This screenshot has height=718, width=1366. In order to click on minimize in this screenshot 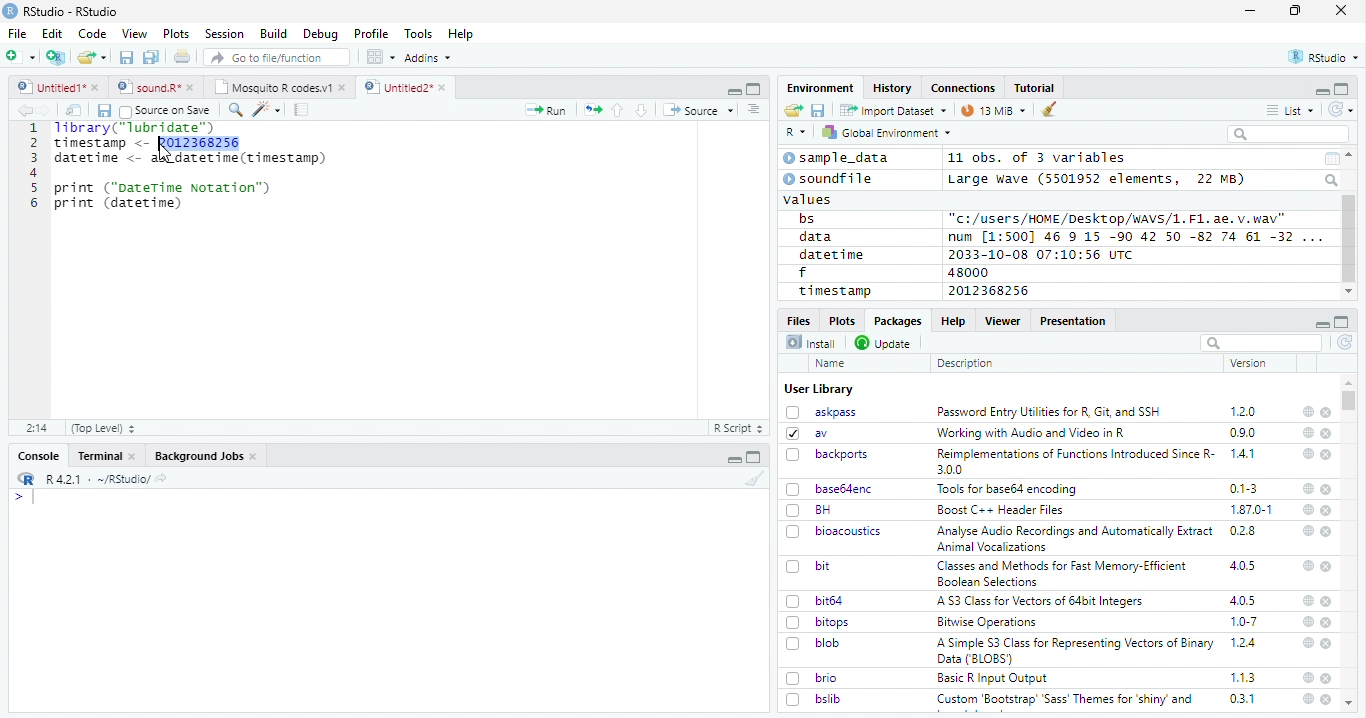, I will do `click(736, 457)`.